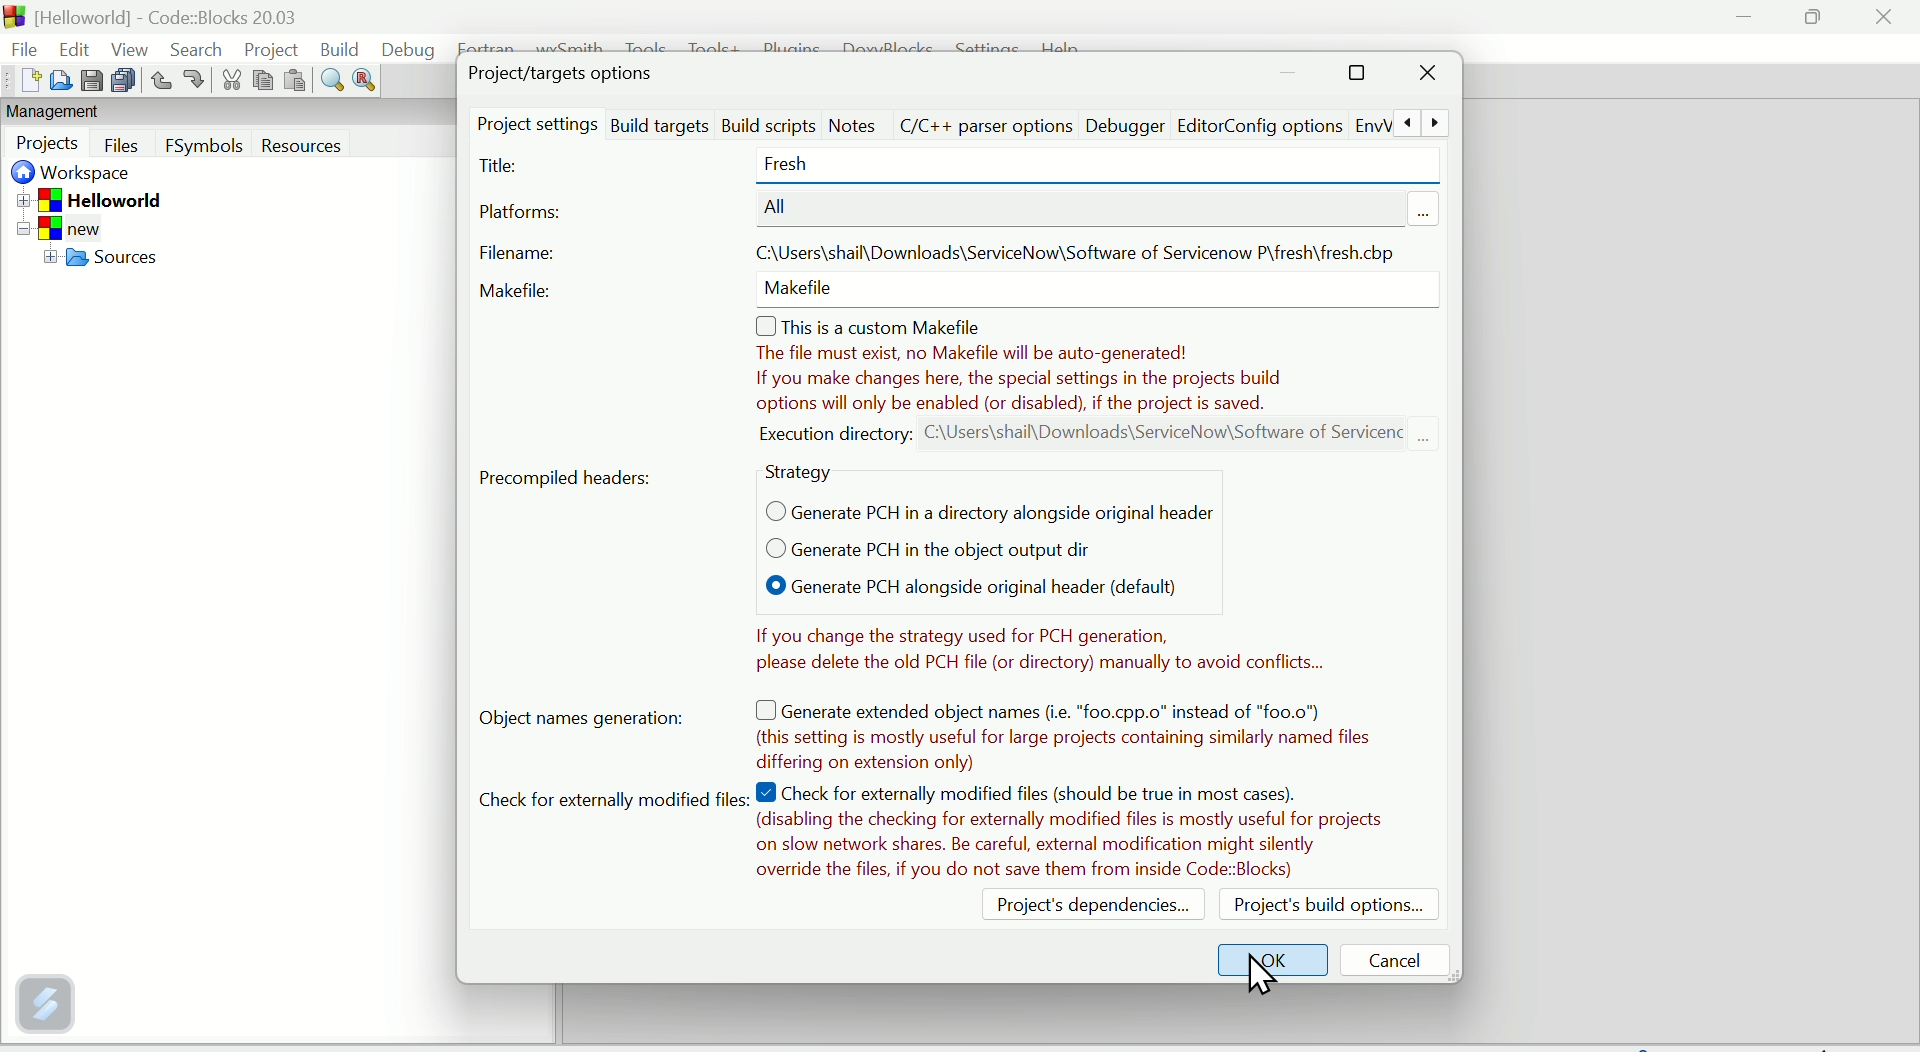 The height and width of the screenshot is (1052, 1920). What do you see at coordinates (660, 122) in the screenshot?
I see `Build targets` at bounding box center [660, 122].